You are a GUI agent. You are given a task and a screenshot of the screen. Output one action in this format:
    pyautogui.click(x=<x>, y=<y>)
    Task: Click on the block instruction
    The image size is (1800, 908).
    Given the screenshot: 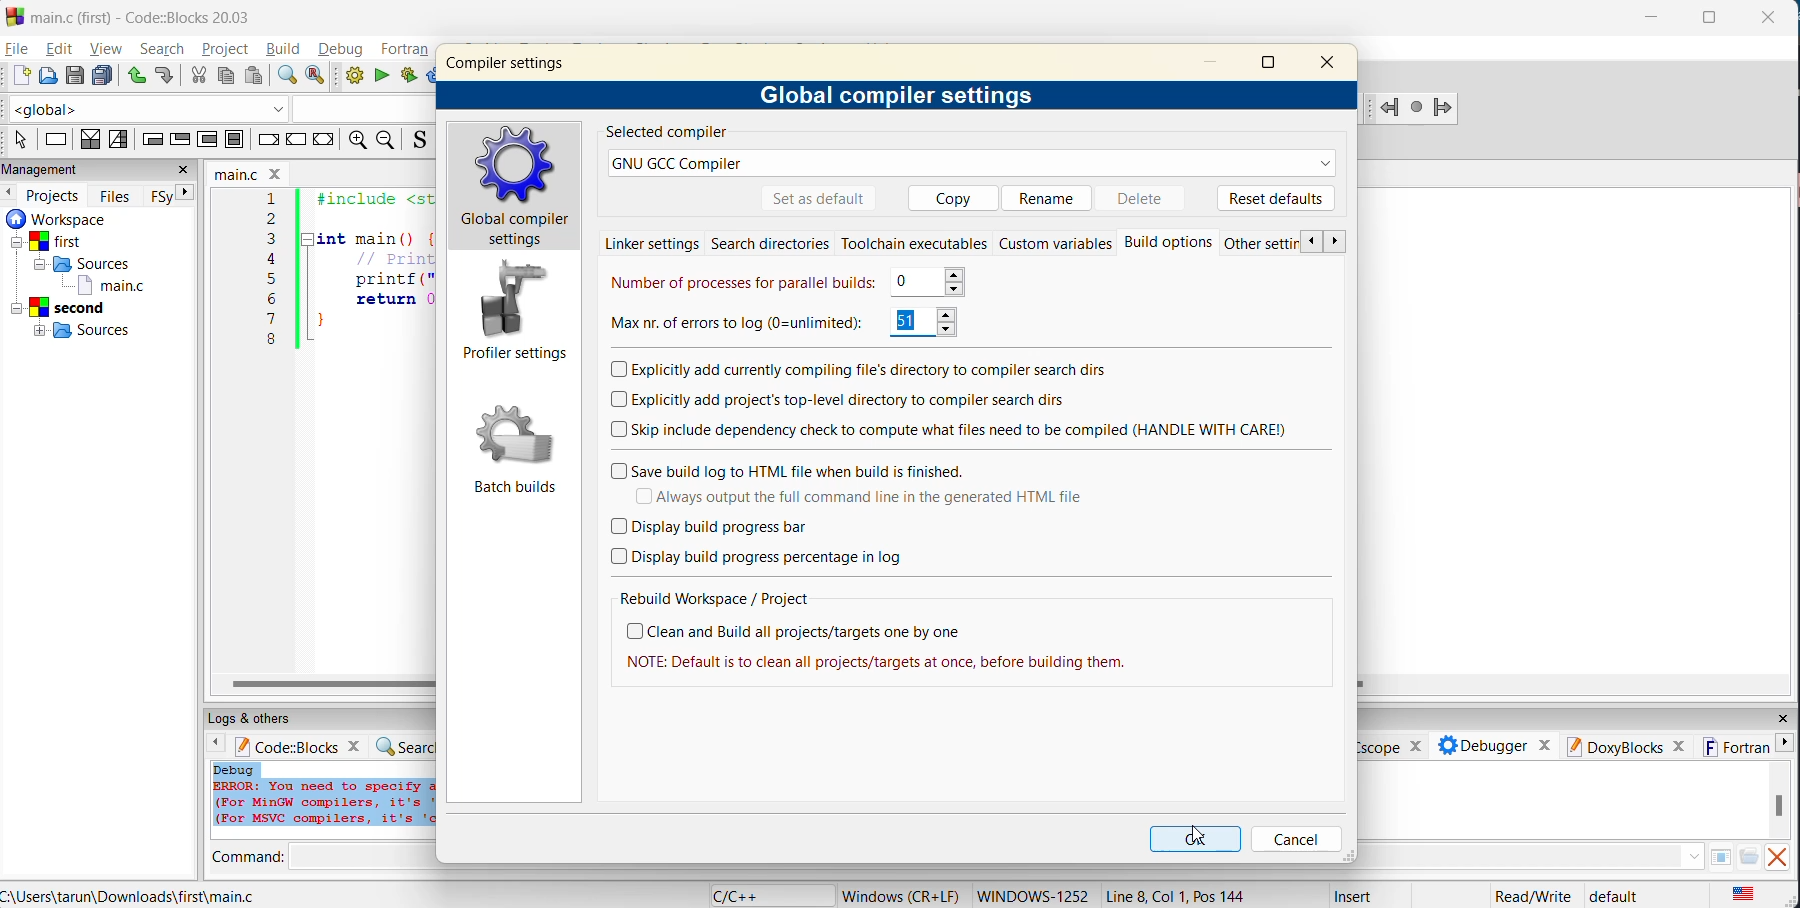 What is the action you would take?
    pyautogui.click(x=234, y=140)
    